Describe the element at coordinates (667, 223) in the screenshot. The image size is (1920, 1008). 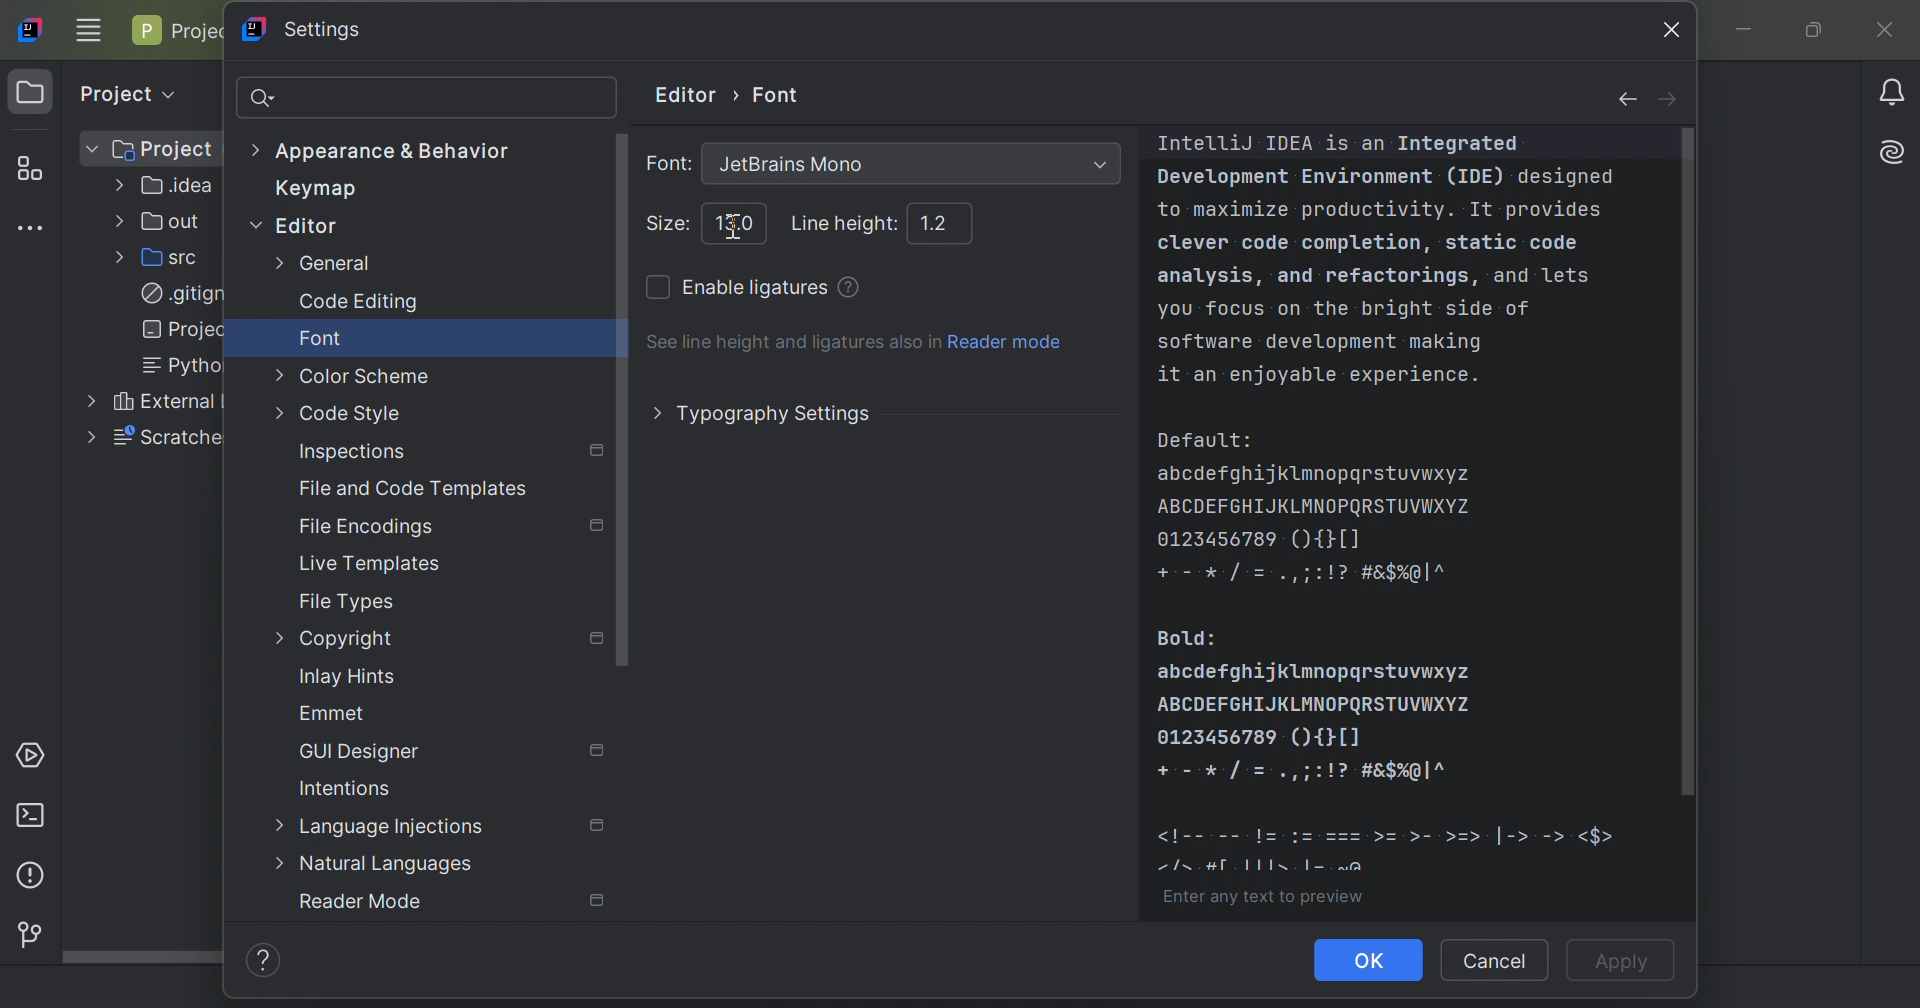
I see `Size` at that location.